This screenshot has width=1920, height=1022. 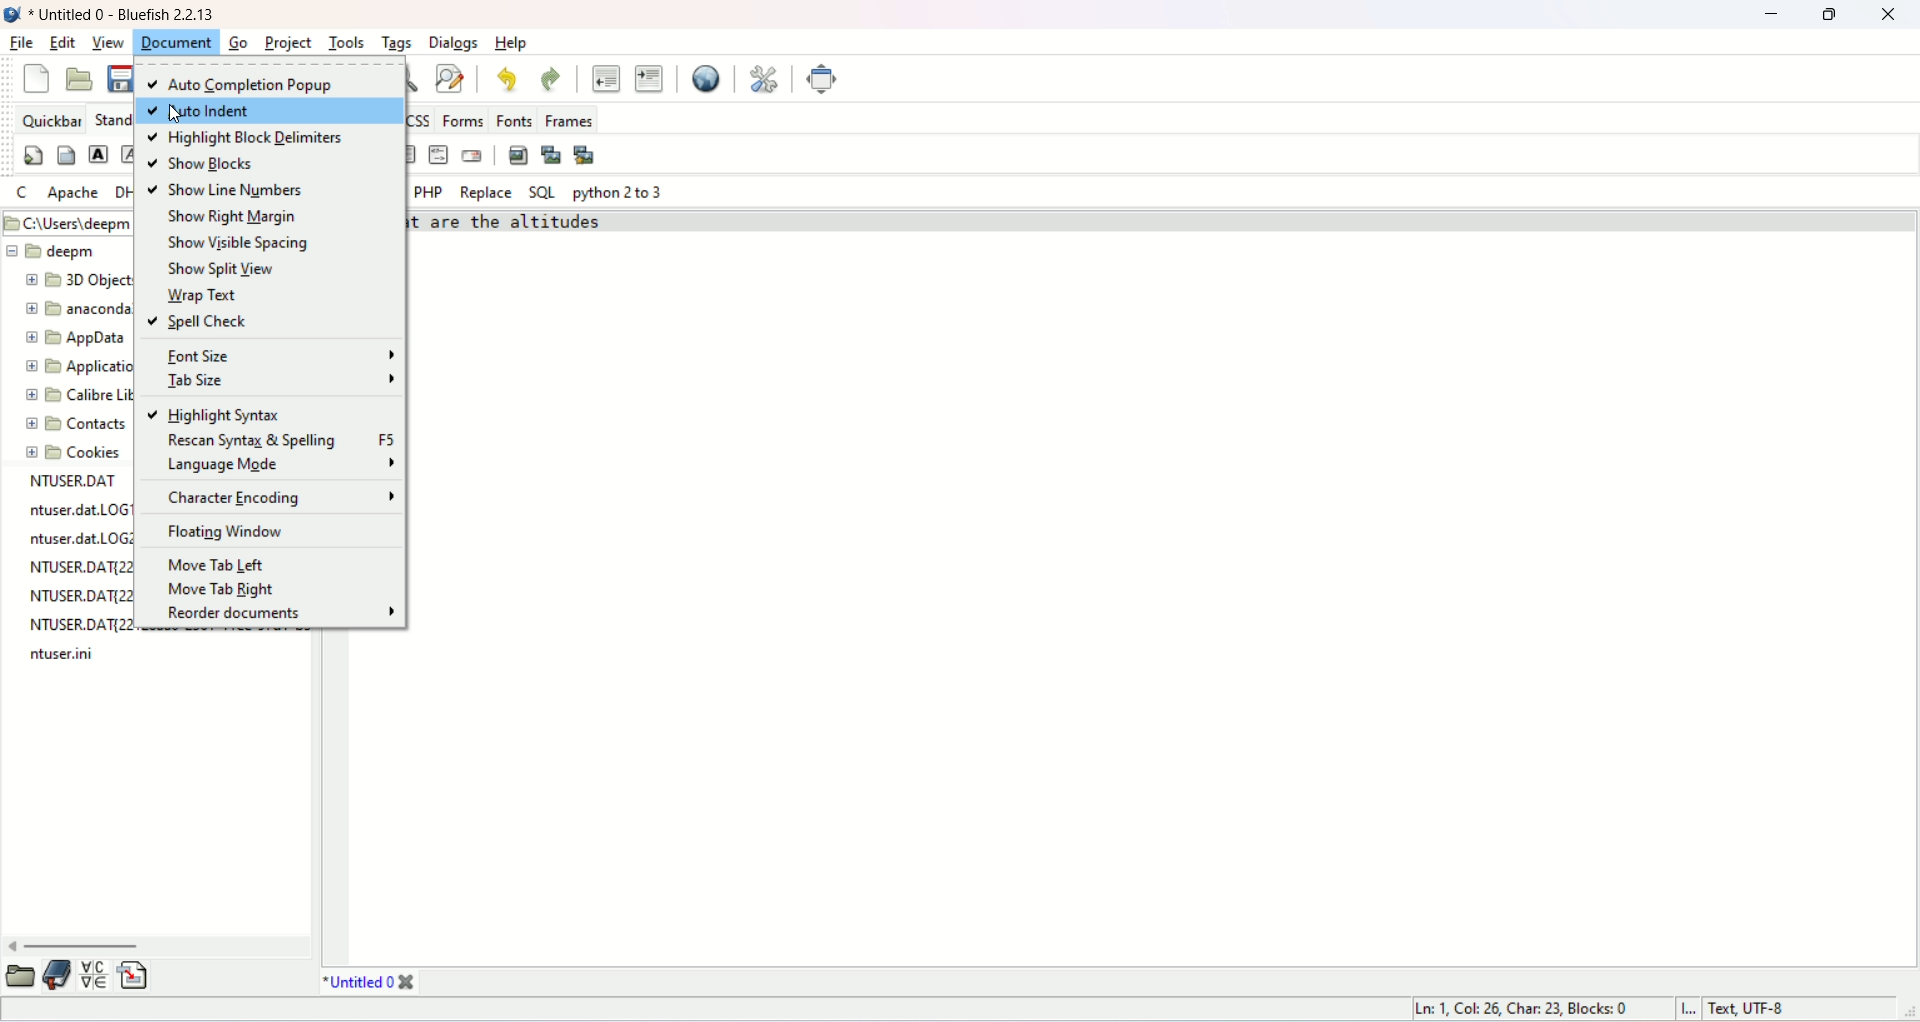 What do you see at coordinates (81, 282) in the screenshot?
I see `3D objects` at bounding box center [81, 282].